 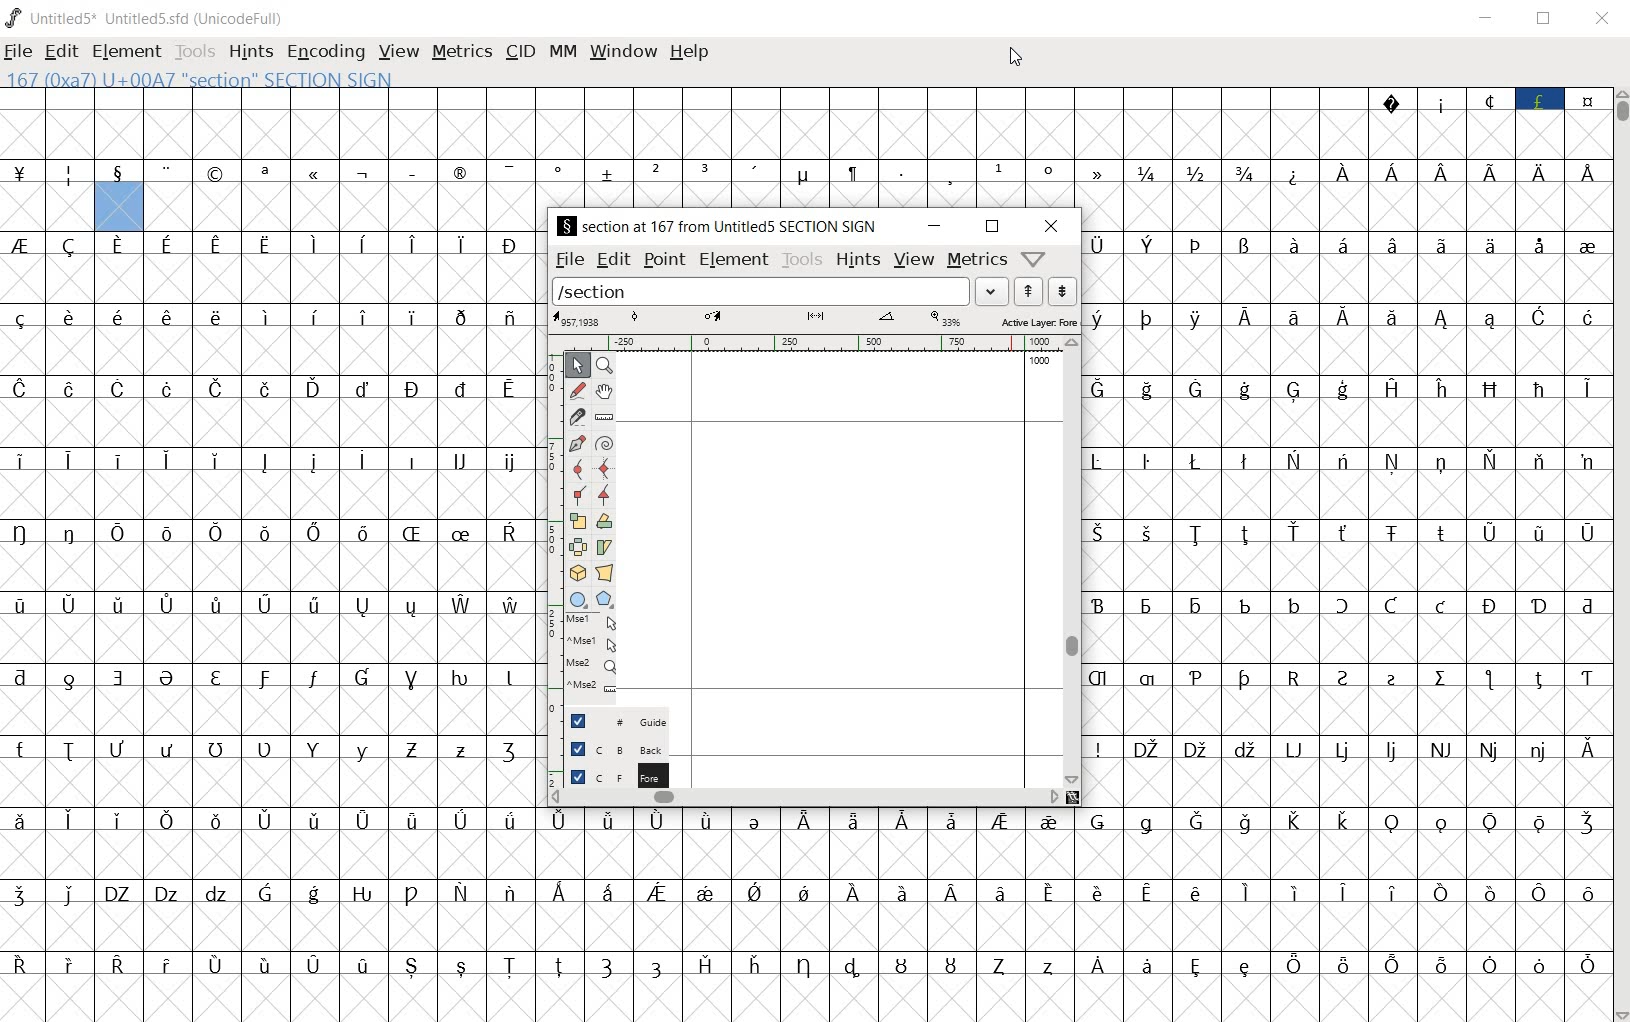 What do you see at coordinates (1029, 291) in the screenshot?
I see `show the next word on the list` at bounding box center [1029, 291].